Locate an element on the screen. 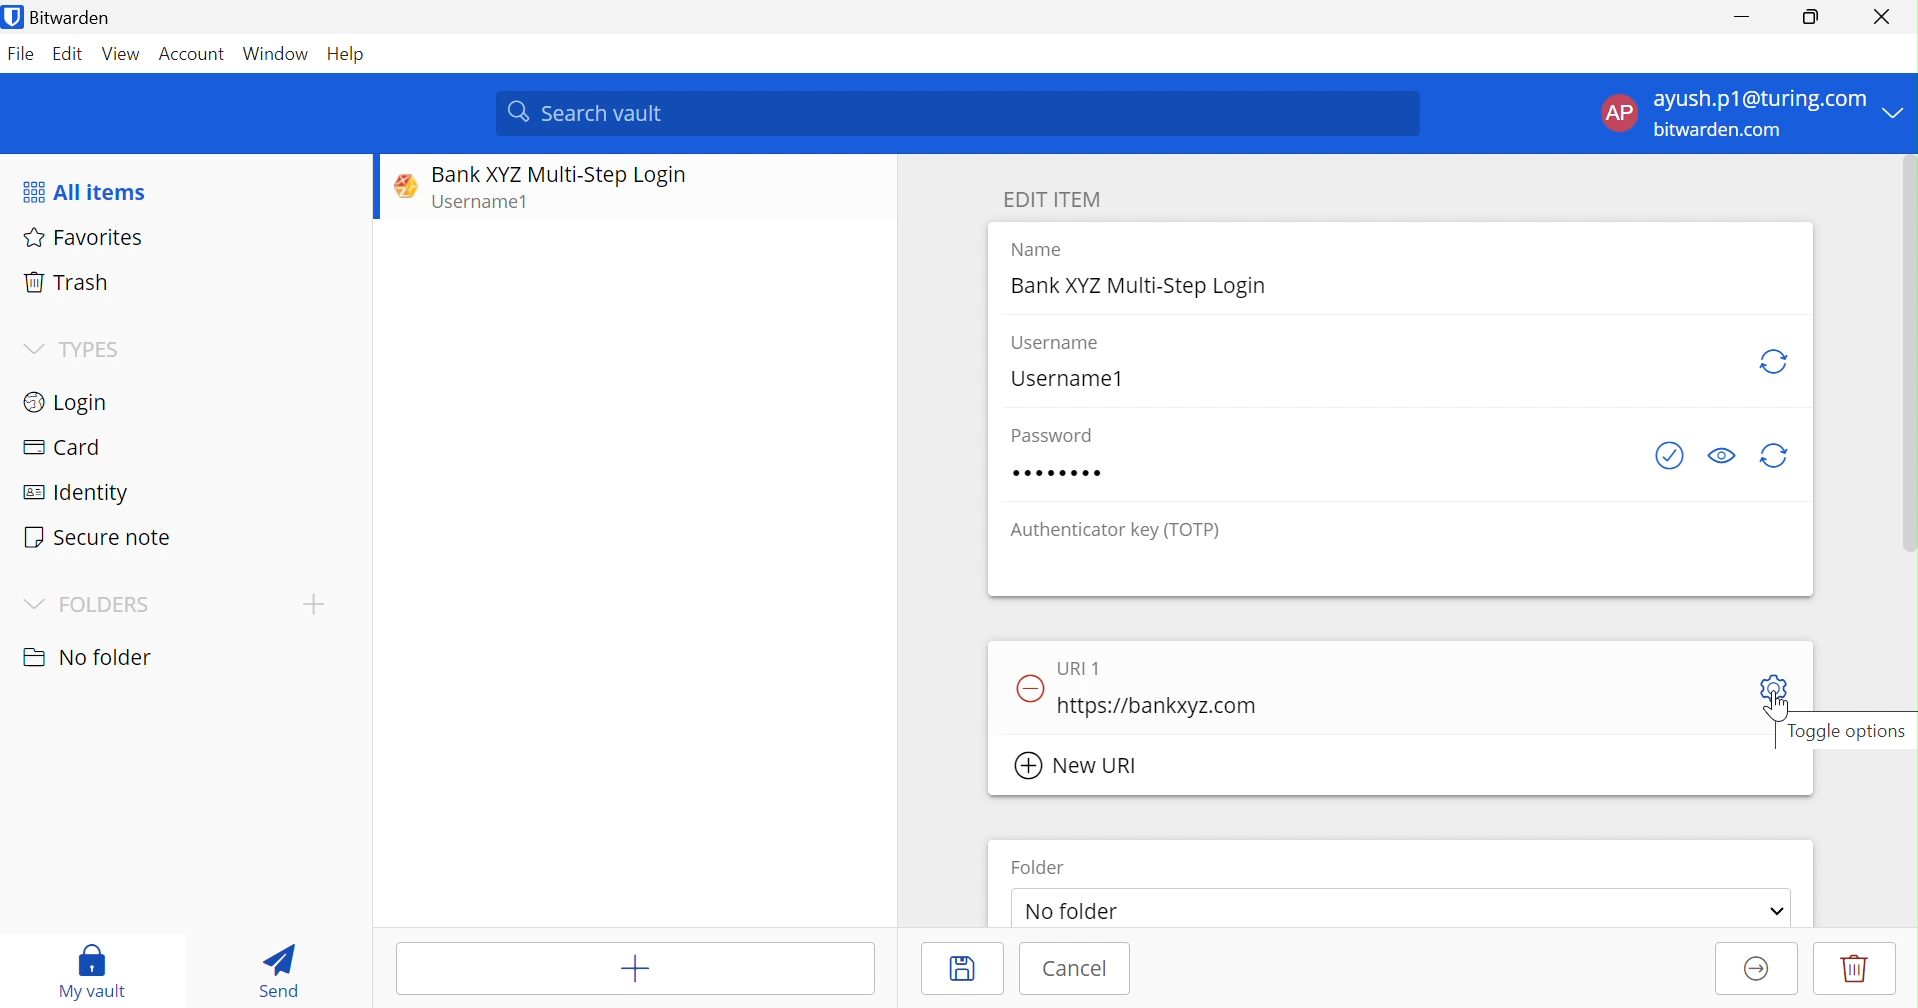 This screenshot has height=1008, width=1918. Drop Down is located at coordinates (1775, 912).